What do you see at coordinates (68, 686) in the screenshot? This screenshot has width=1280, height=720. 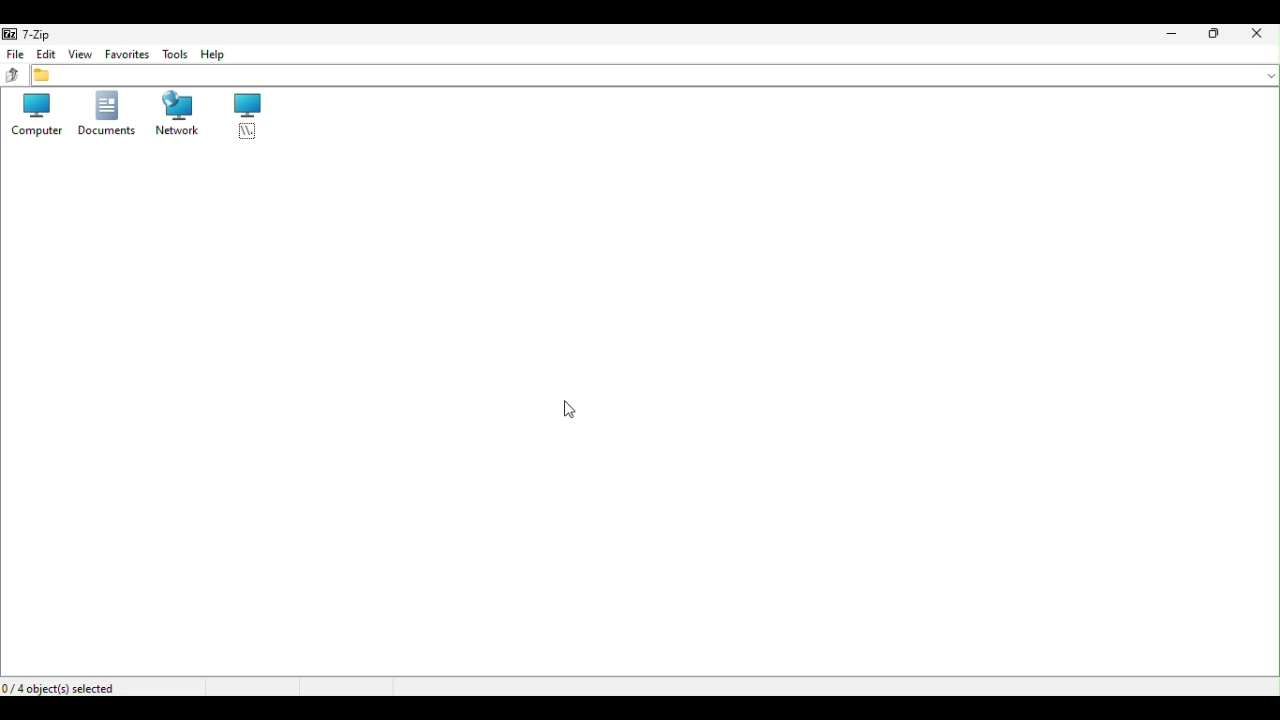 I see `Four objects selected` at bounding box center [68, 686].